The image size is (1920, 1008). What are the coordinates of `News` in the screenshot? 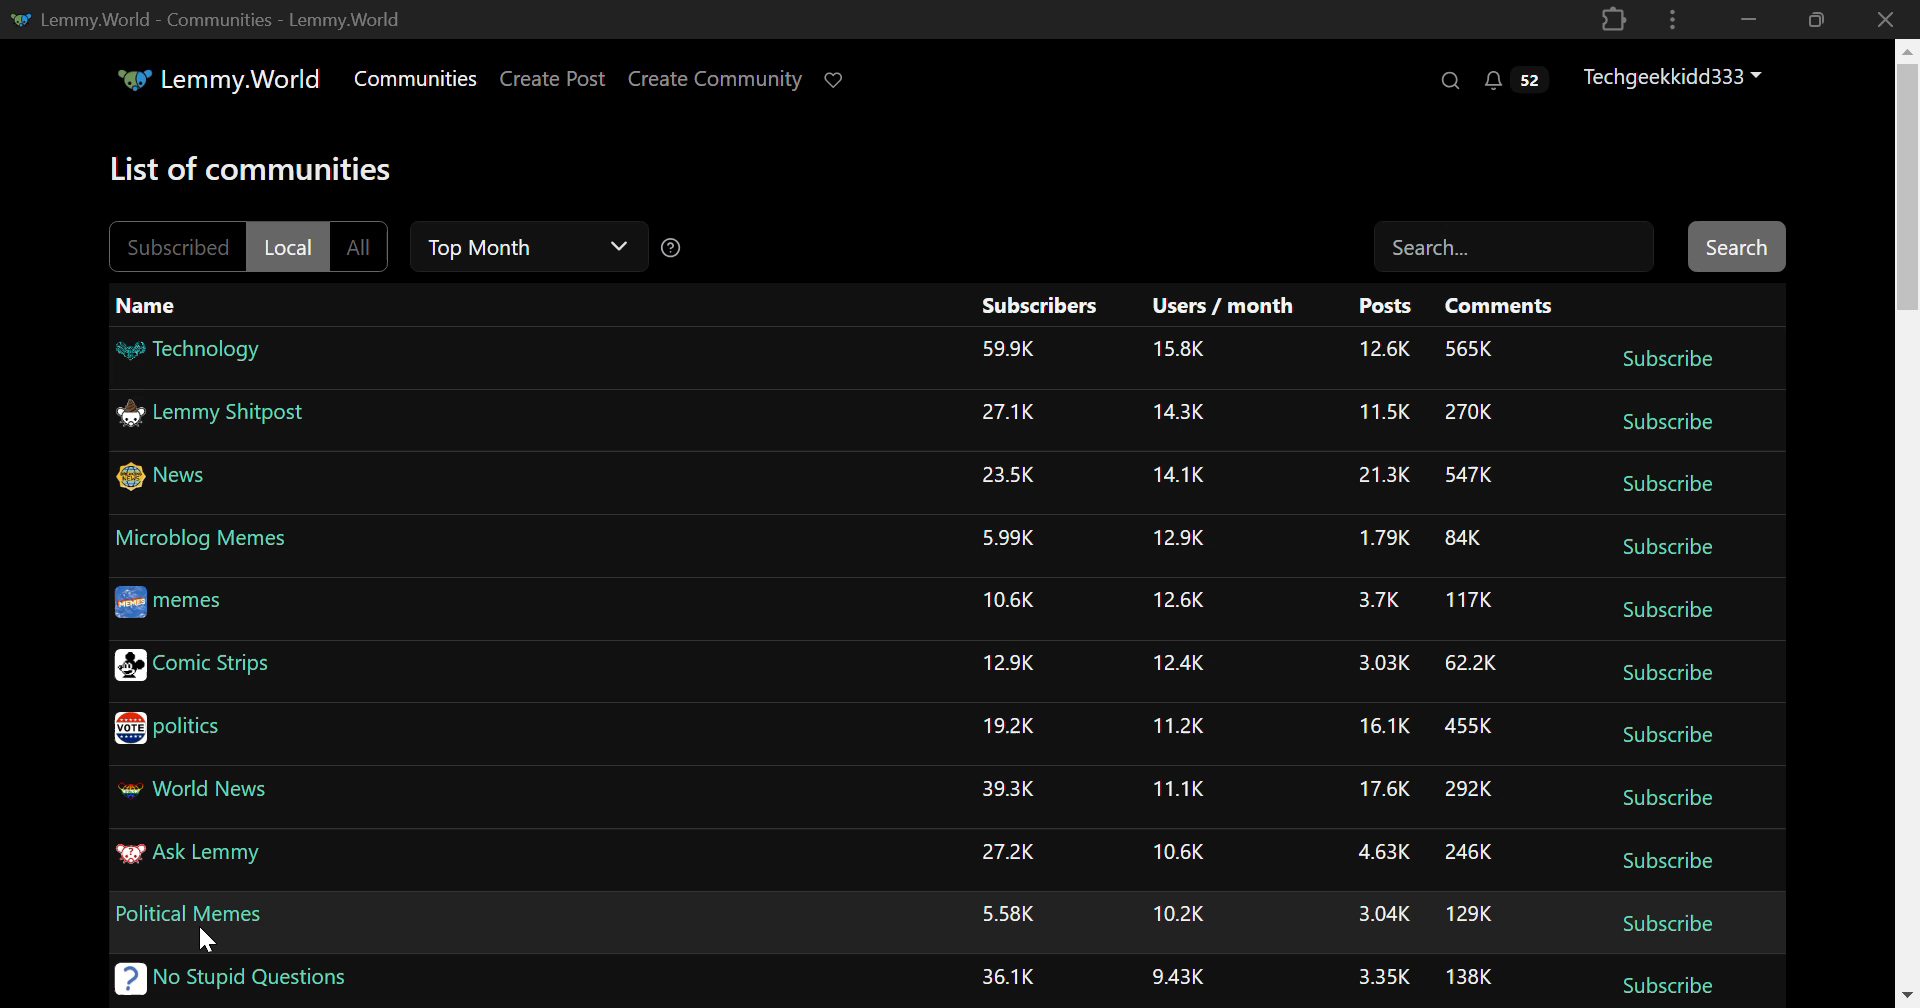 It's located at (164, 480).